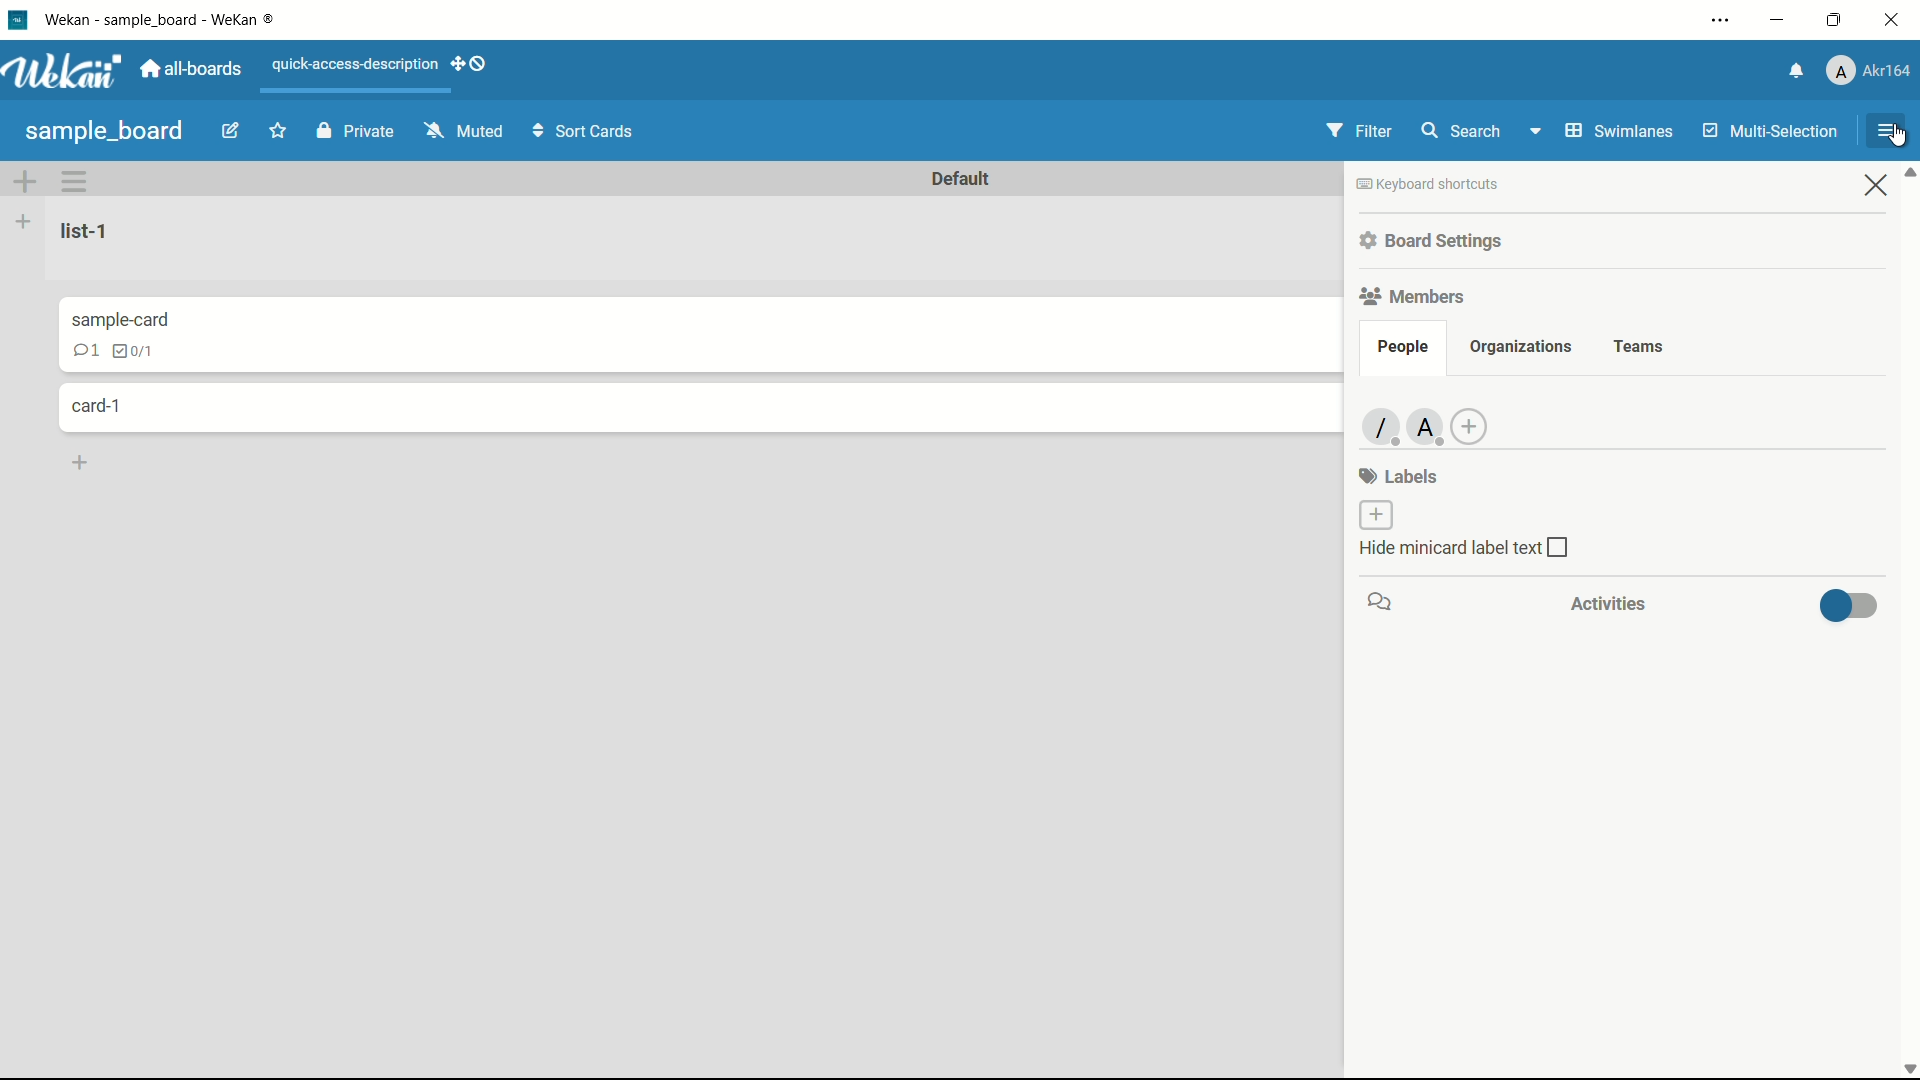 This screenshot has height=1080, width=1920. Describe the element at coordinates (235, 133) in the screenshot. I see `edit` at that location.